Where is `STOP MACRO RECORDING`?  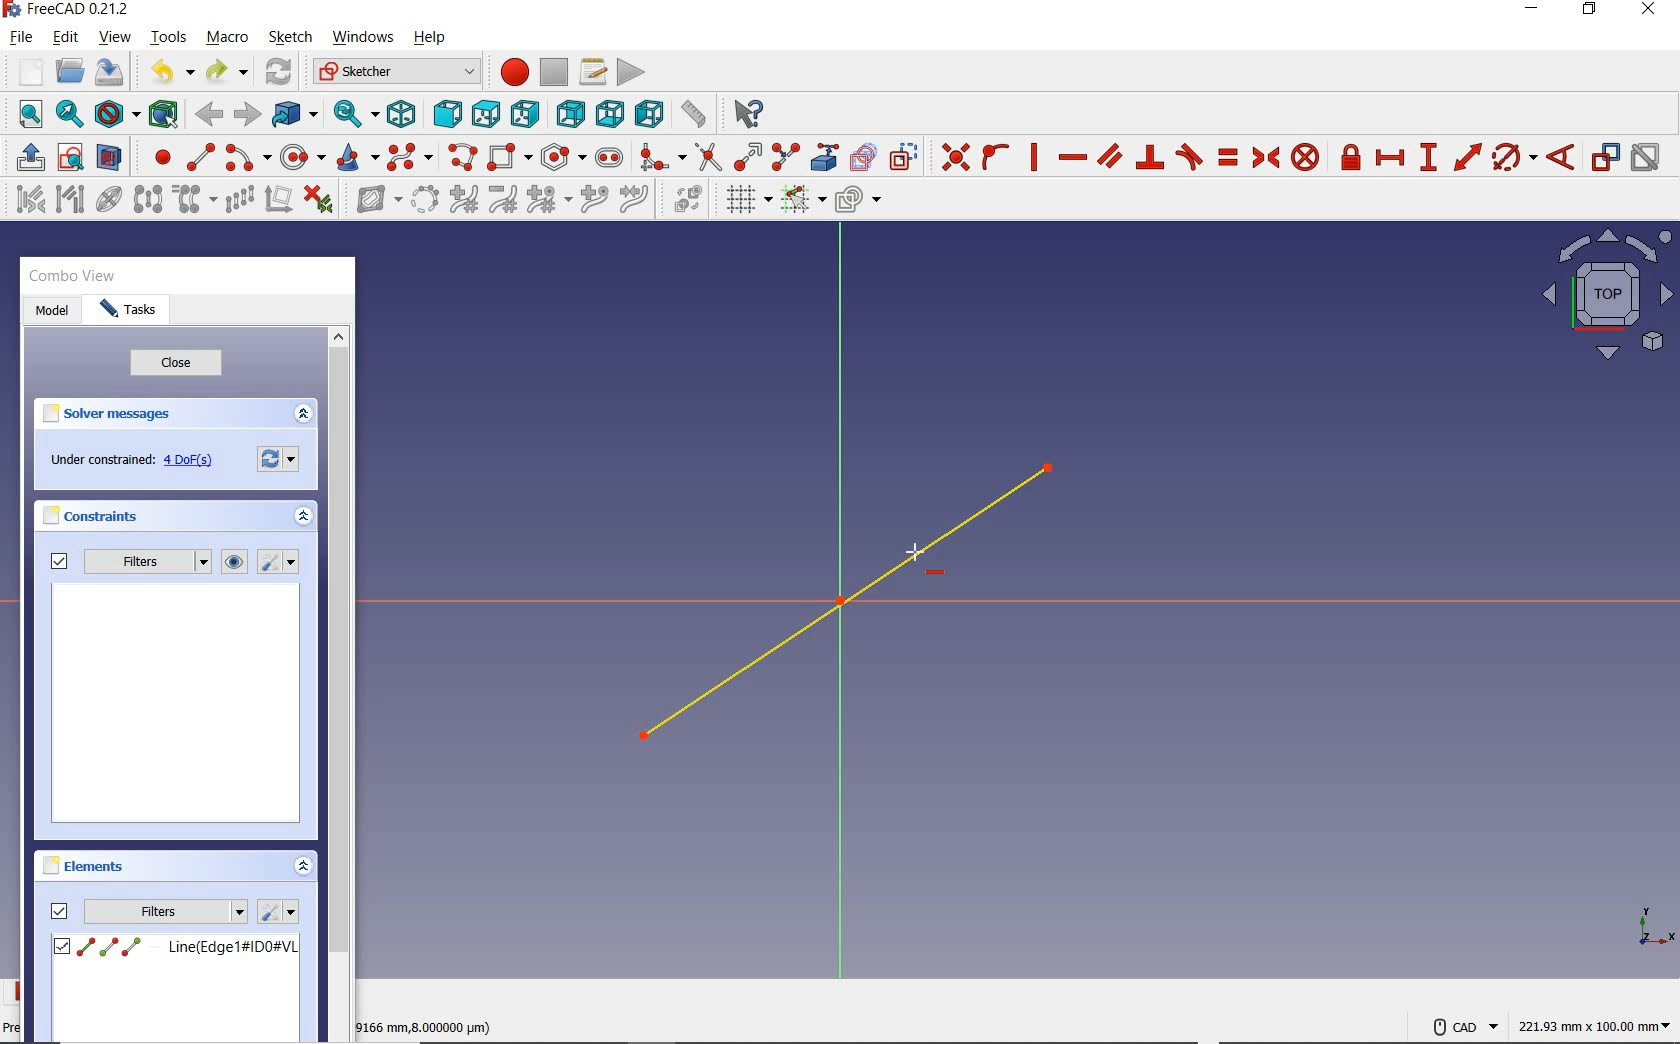 STOP MACRO RECORDING is located at coordinates (554, 70).